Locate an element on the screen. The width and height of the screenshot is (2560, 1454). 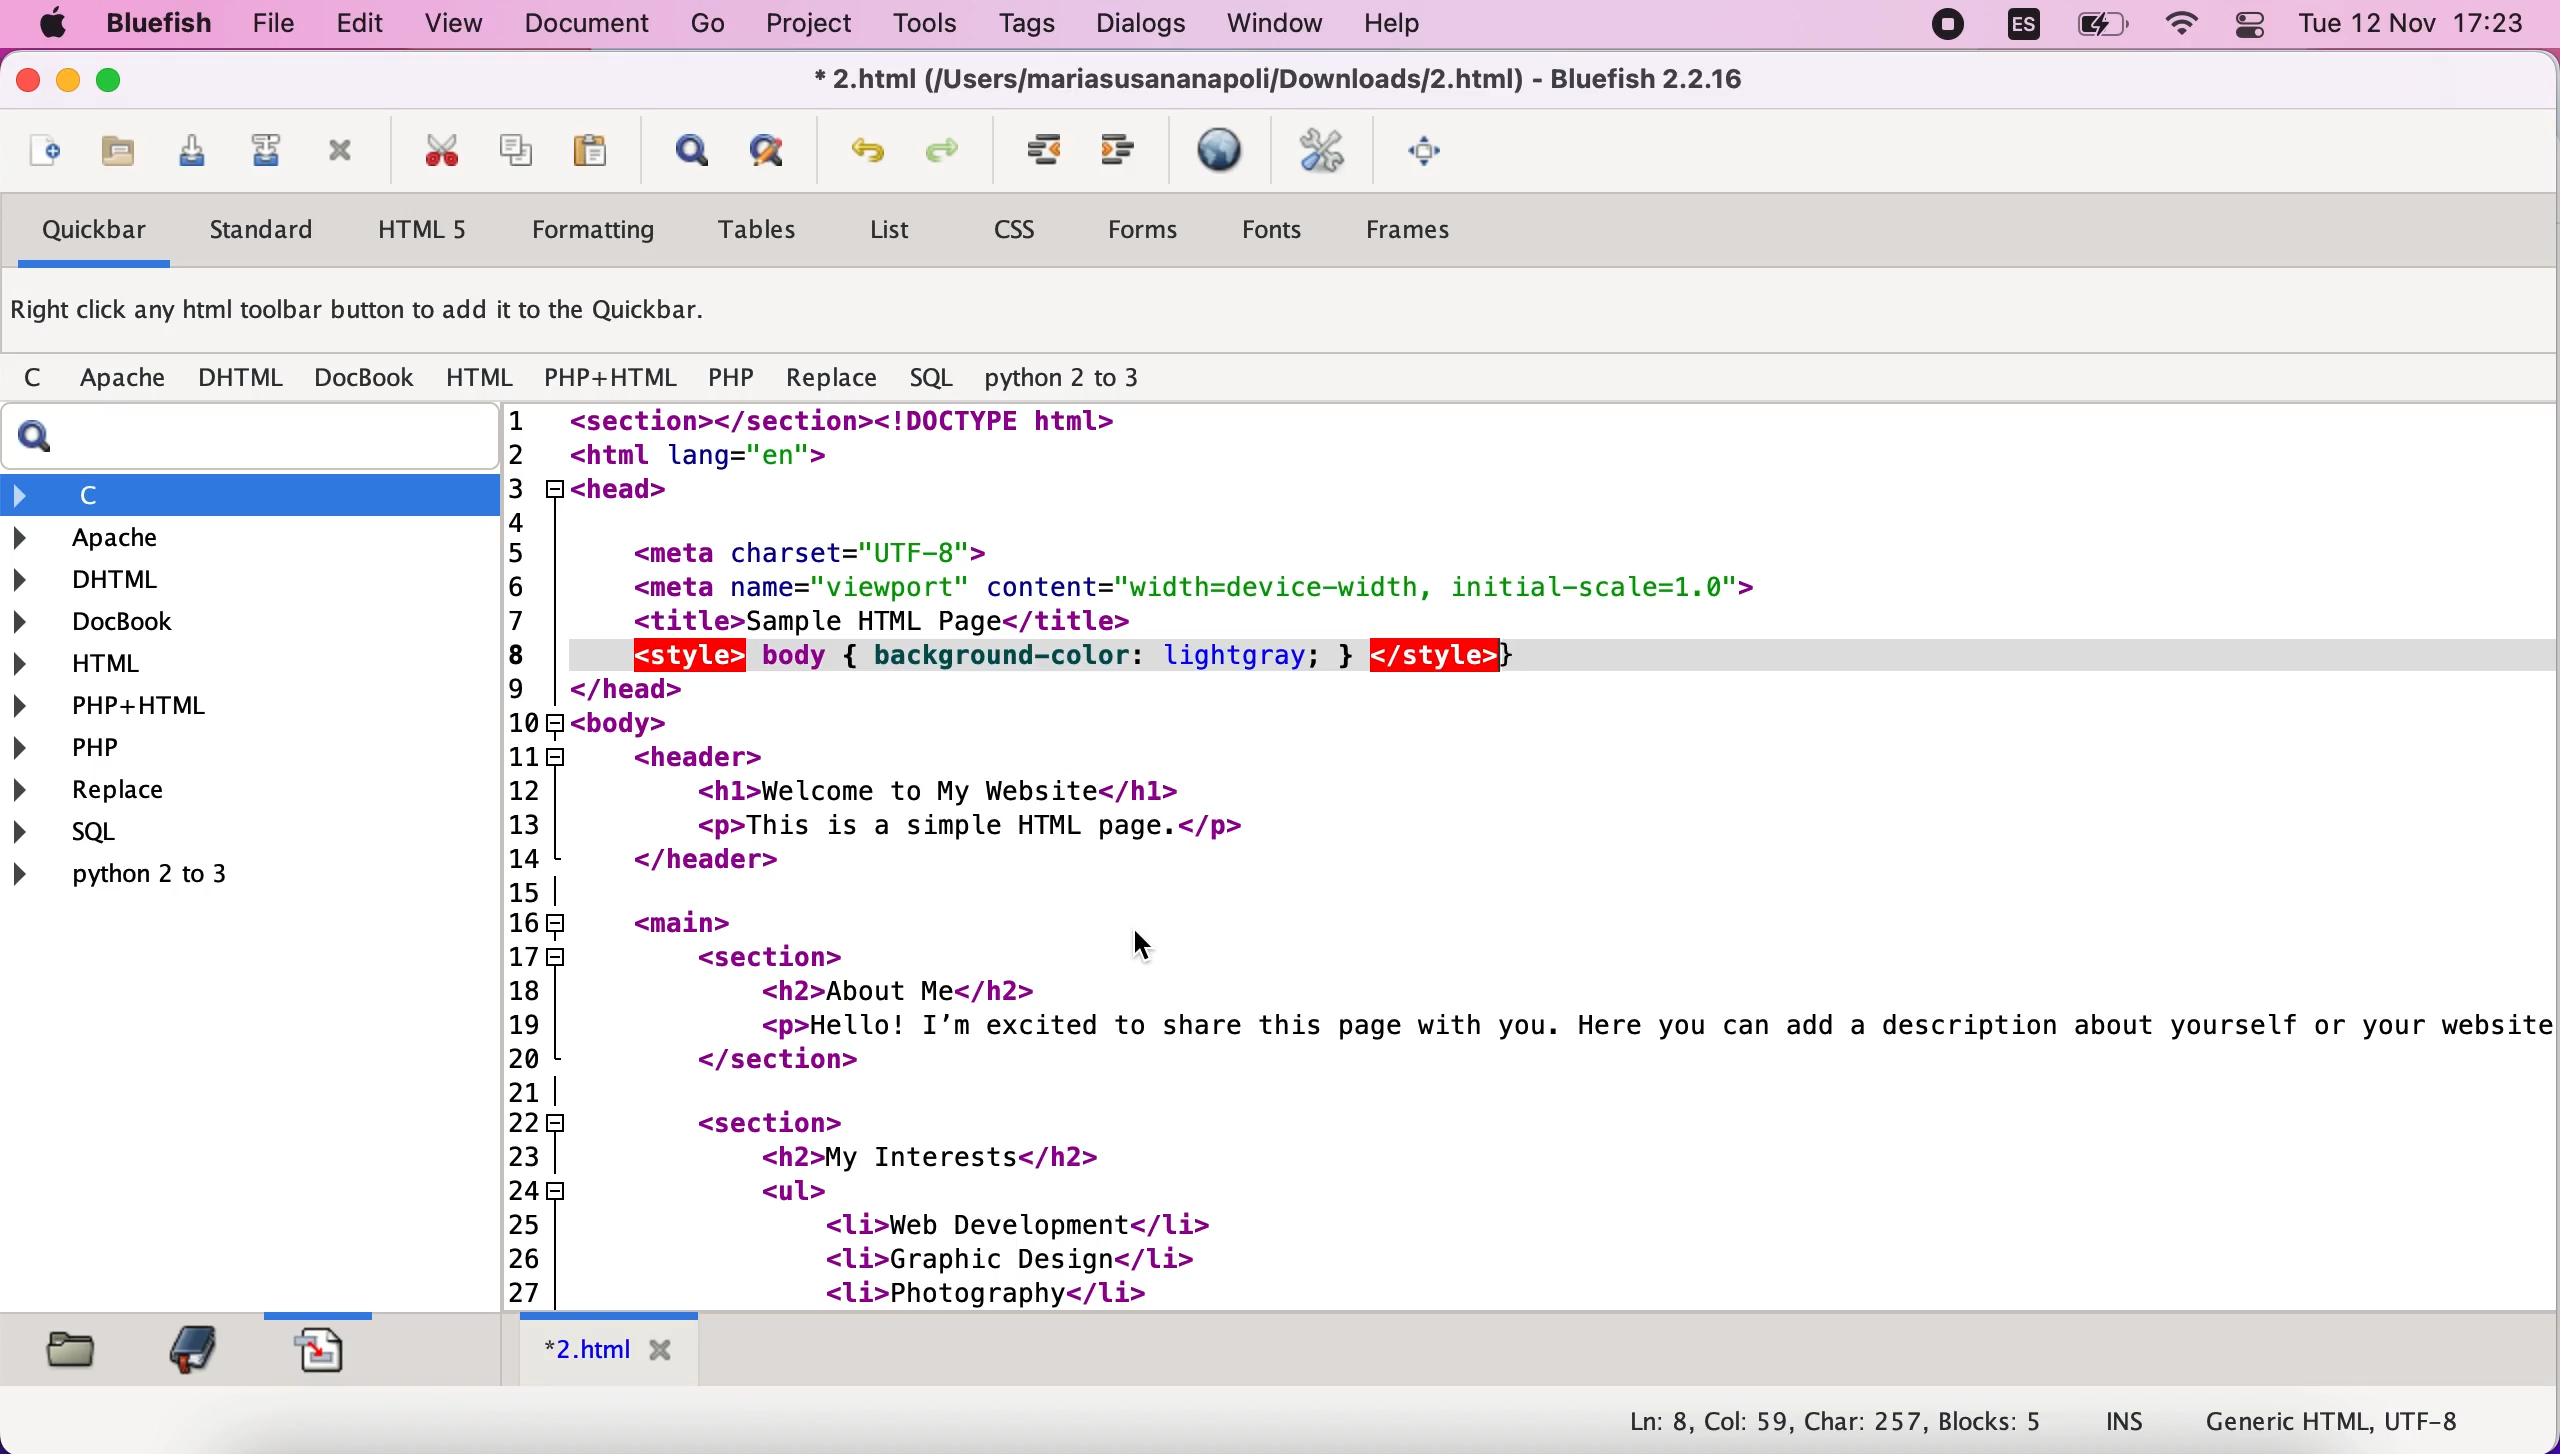
dhtml is located at coordinates (236, 583).